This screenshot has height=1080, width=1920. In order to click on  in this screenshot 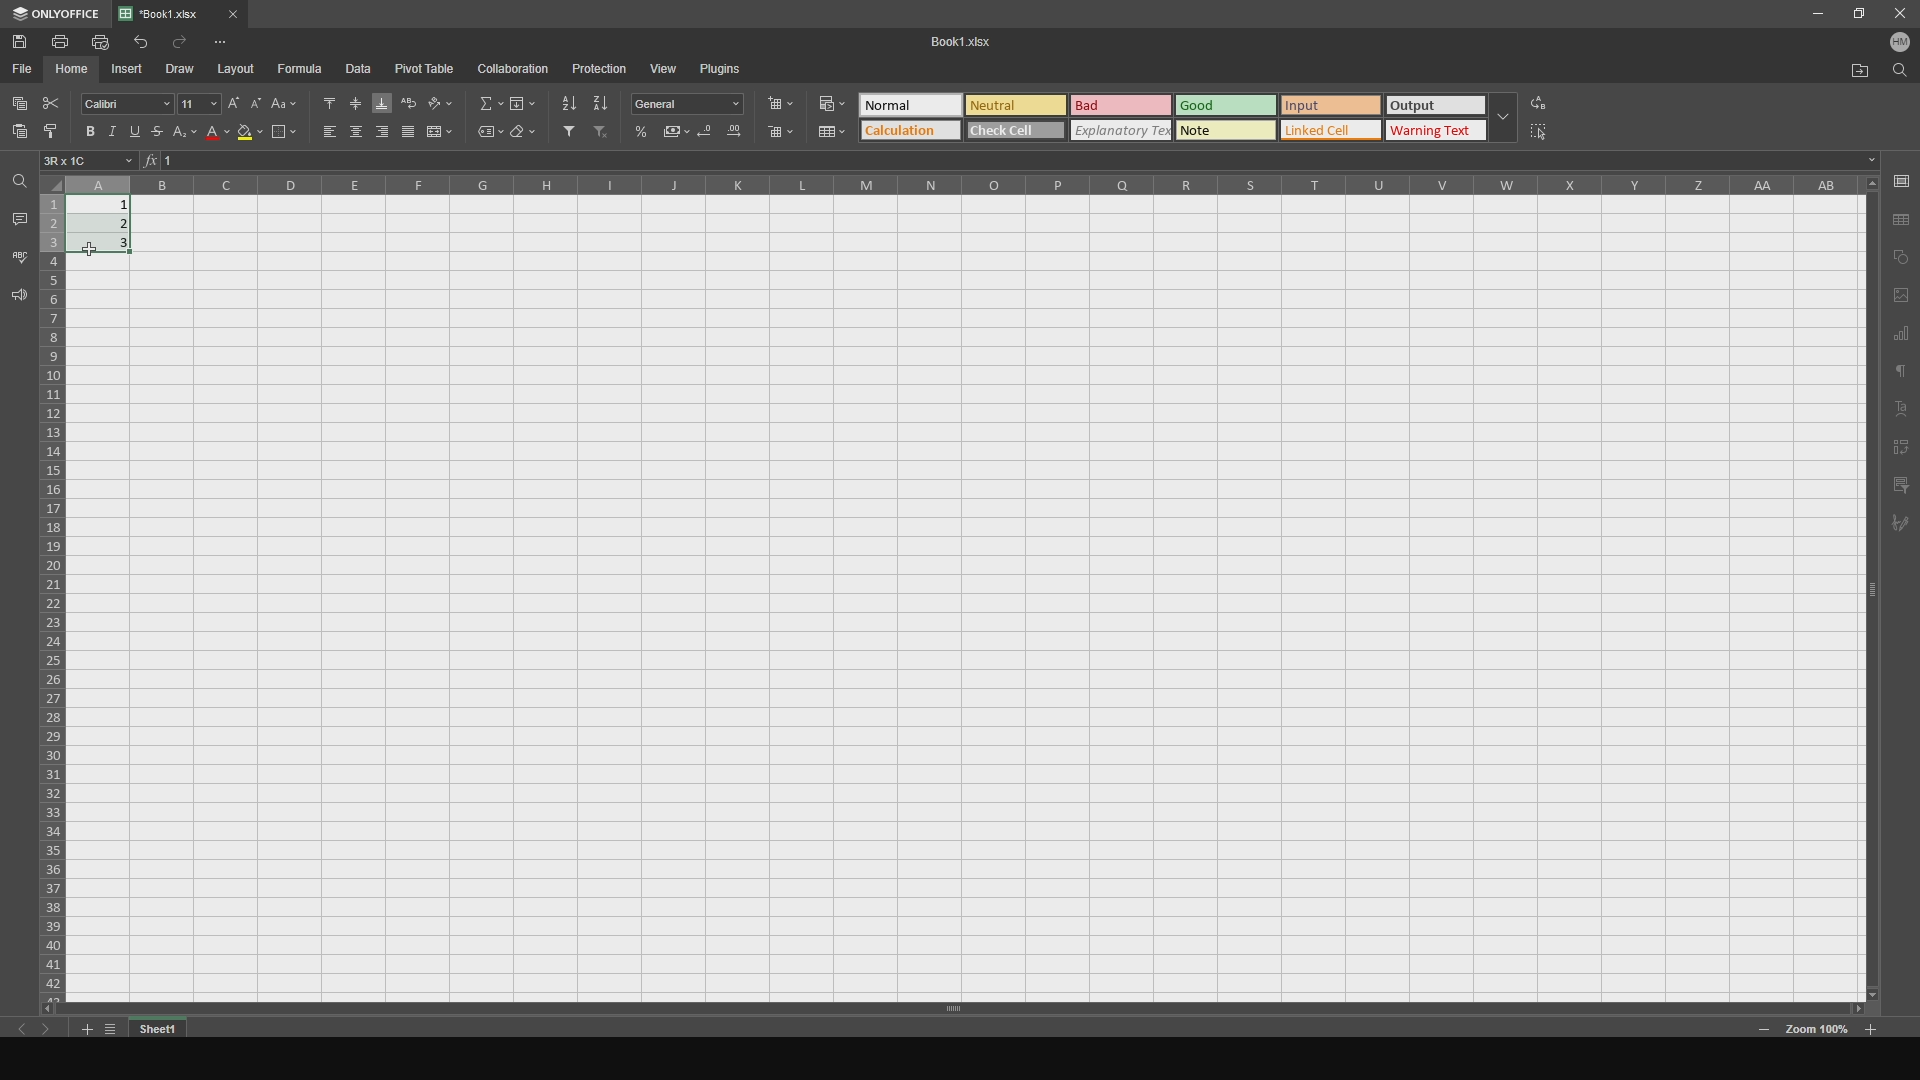, I will do `click(692, 104)`.